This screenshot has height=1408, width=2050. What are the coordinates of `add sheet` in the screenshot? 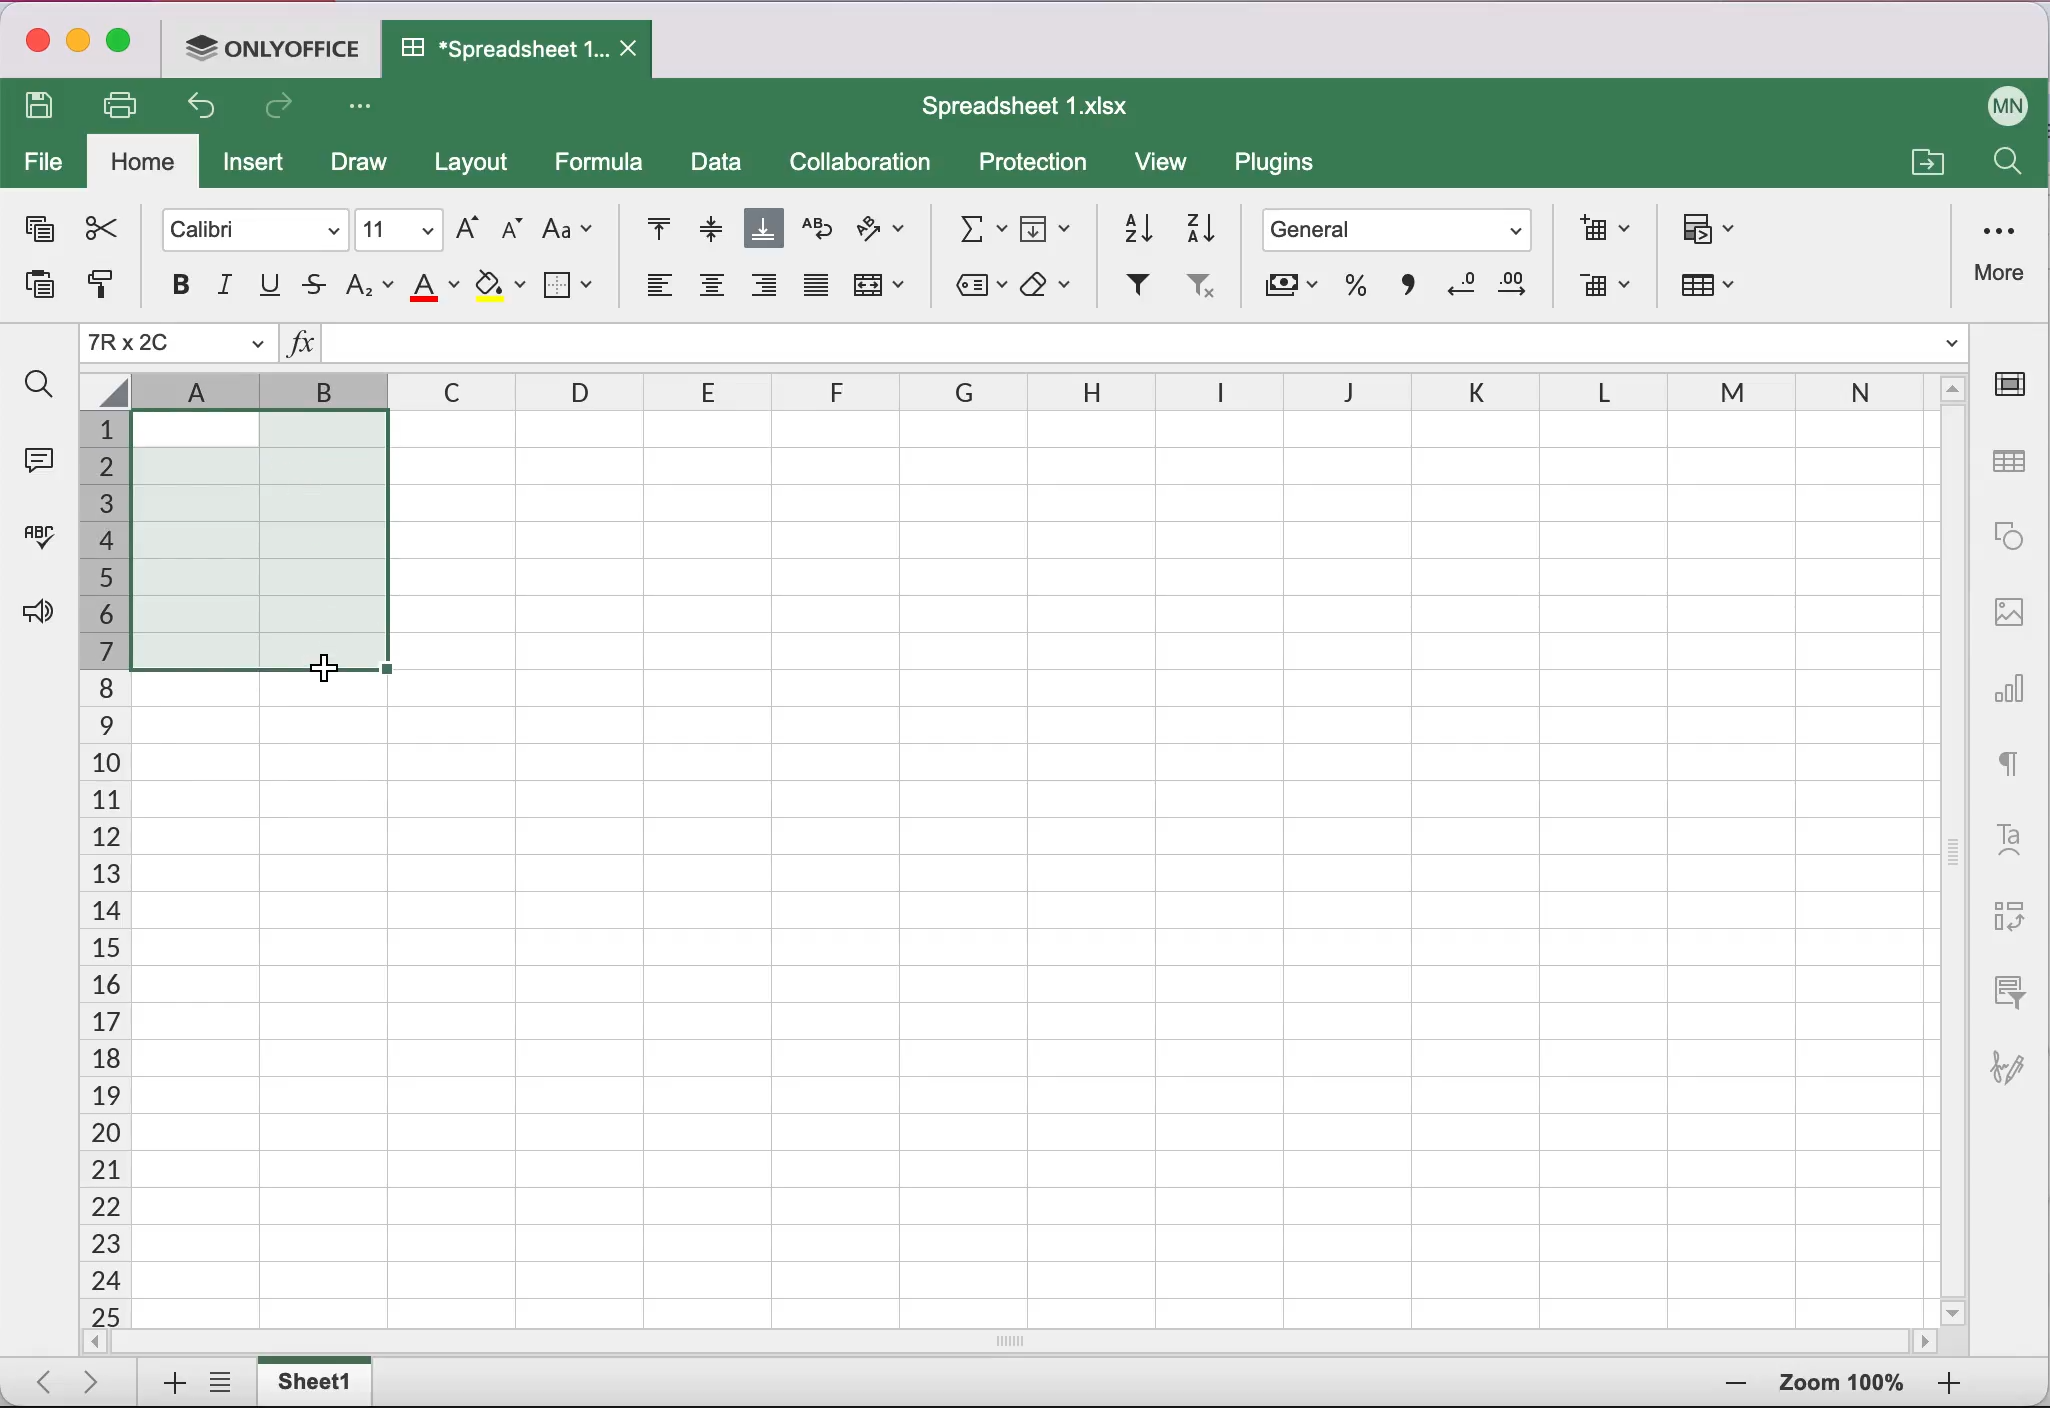 It's located at (165, 1384).